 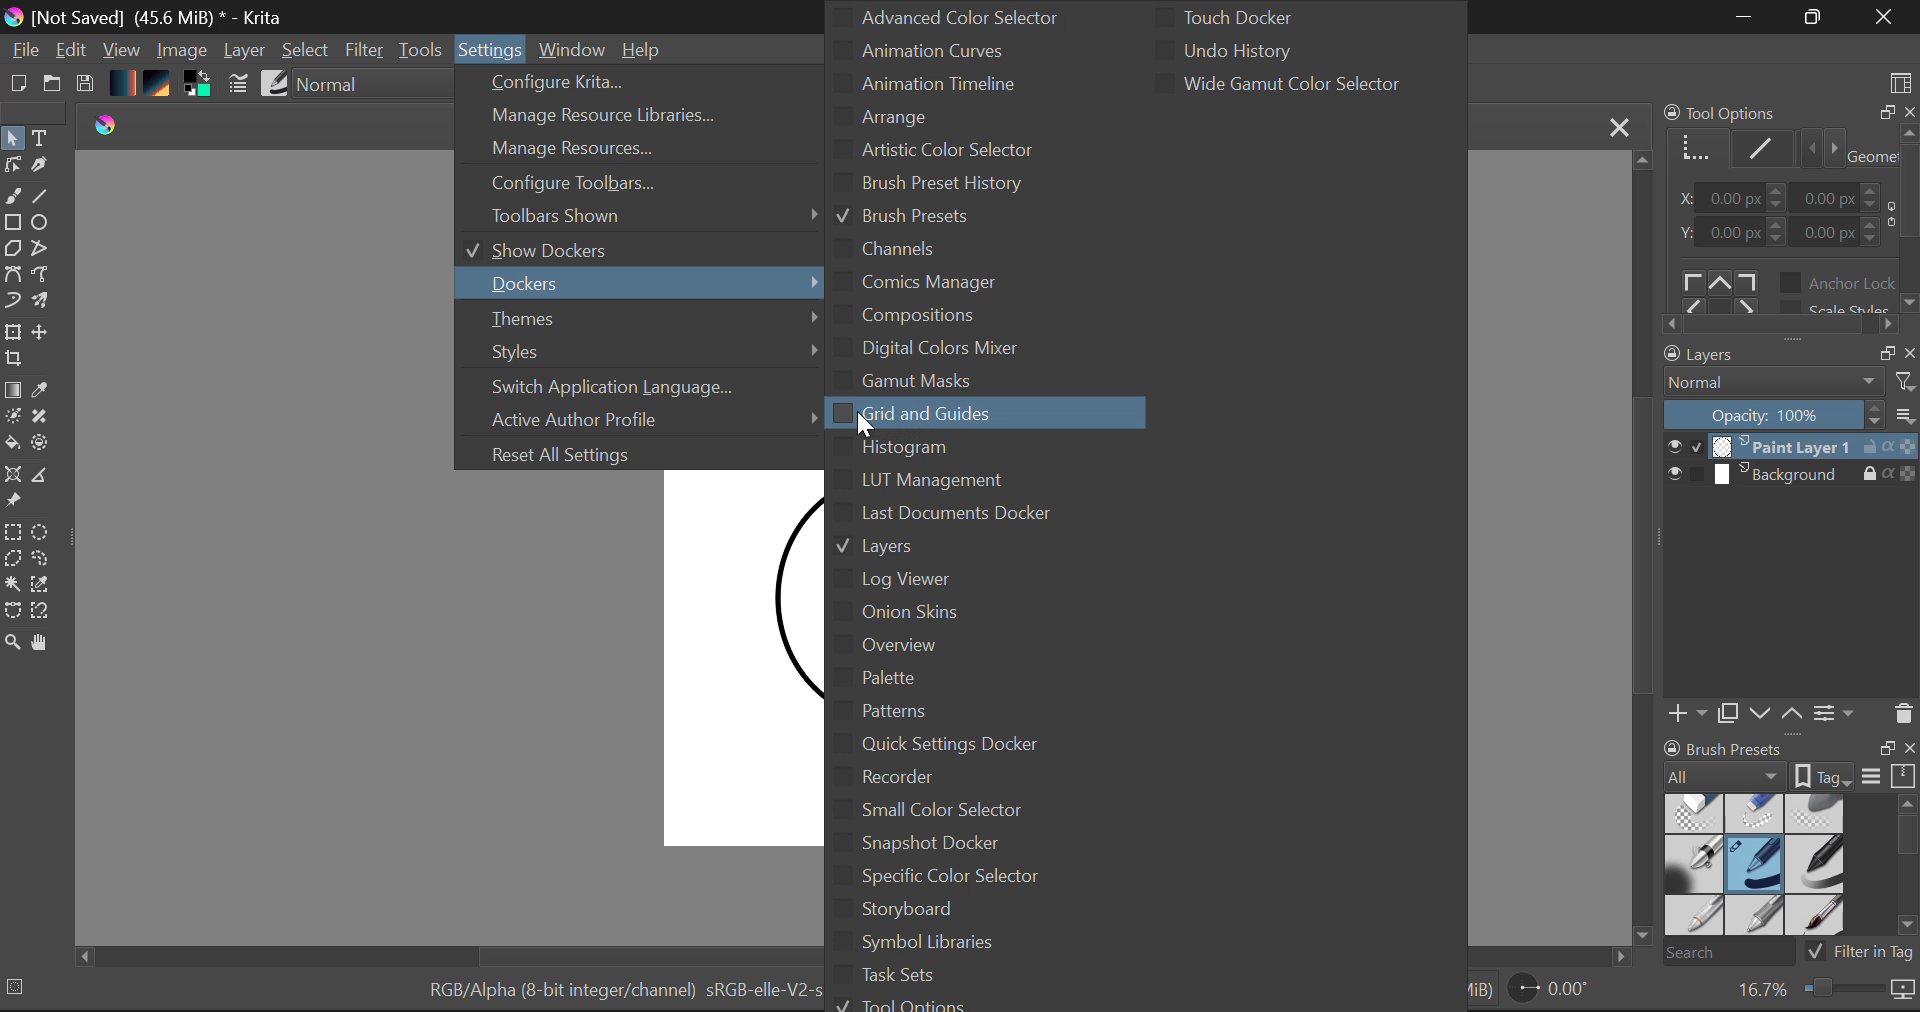 I want to click on Layers, so click(x=1792, y=460).